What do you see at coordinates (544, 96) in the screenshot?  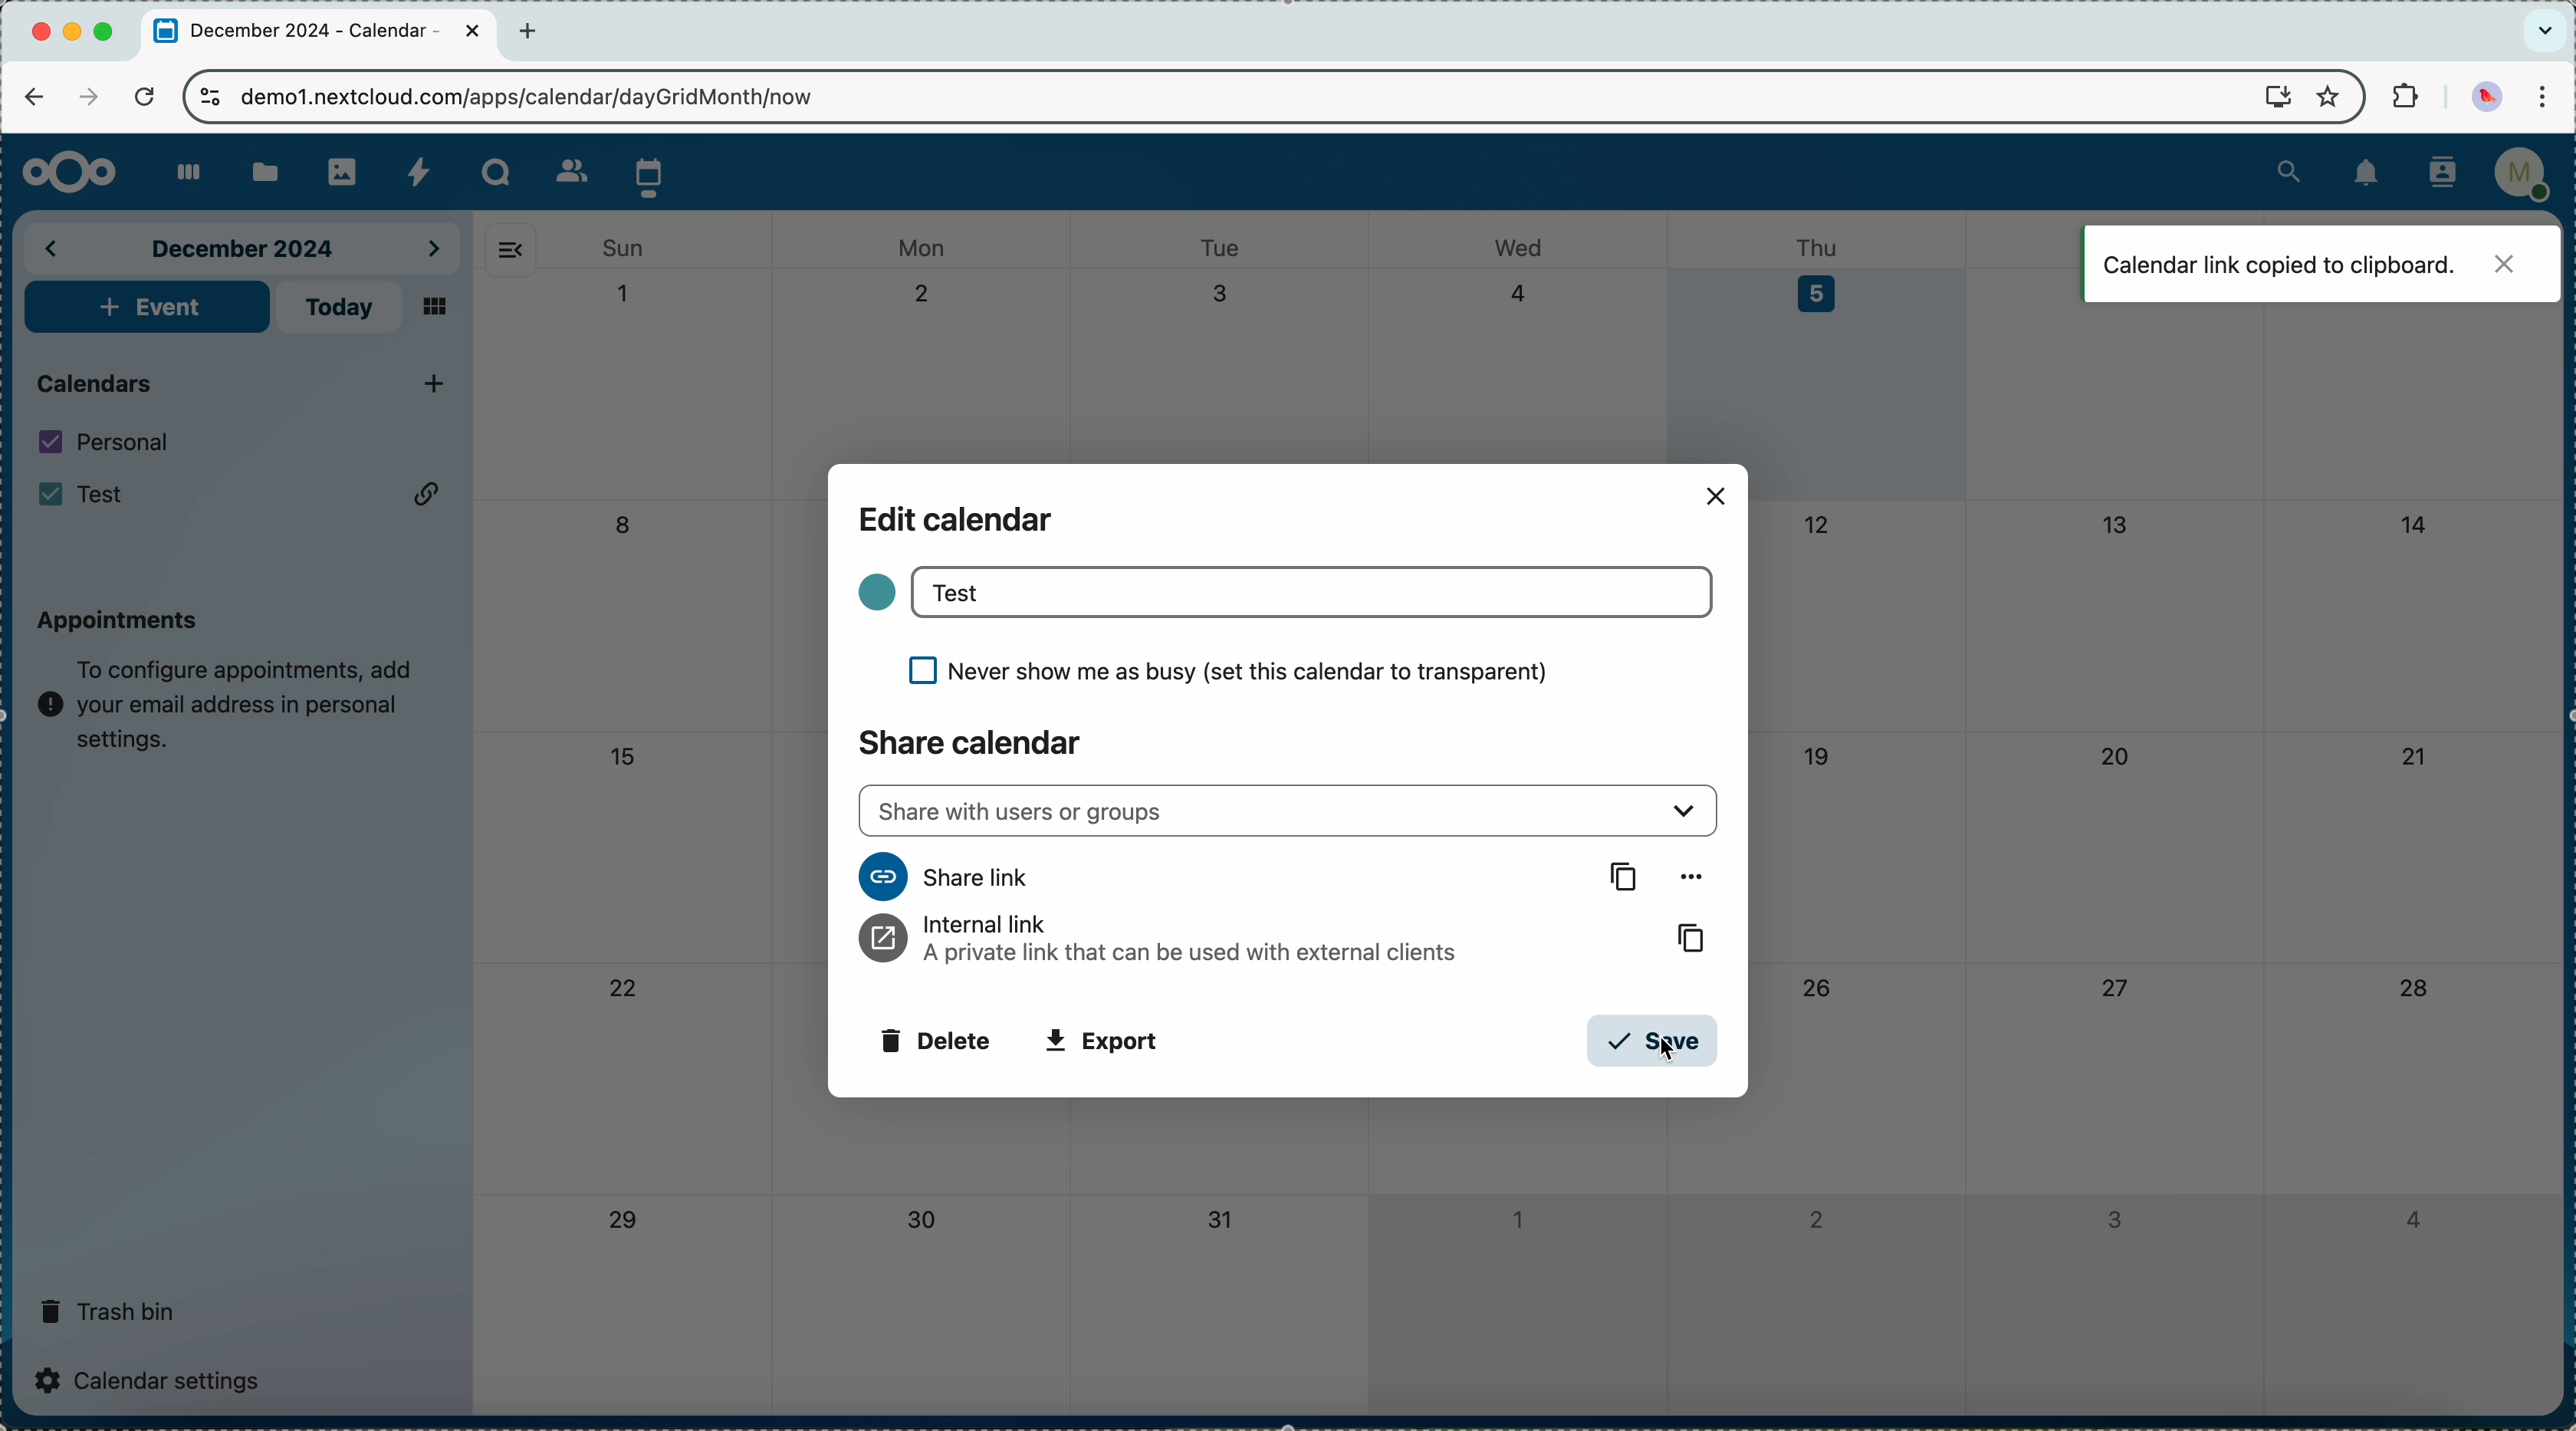 I see `URL` at bounding box center [544, 96].